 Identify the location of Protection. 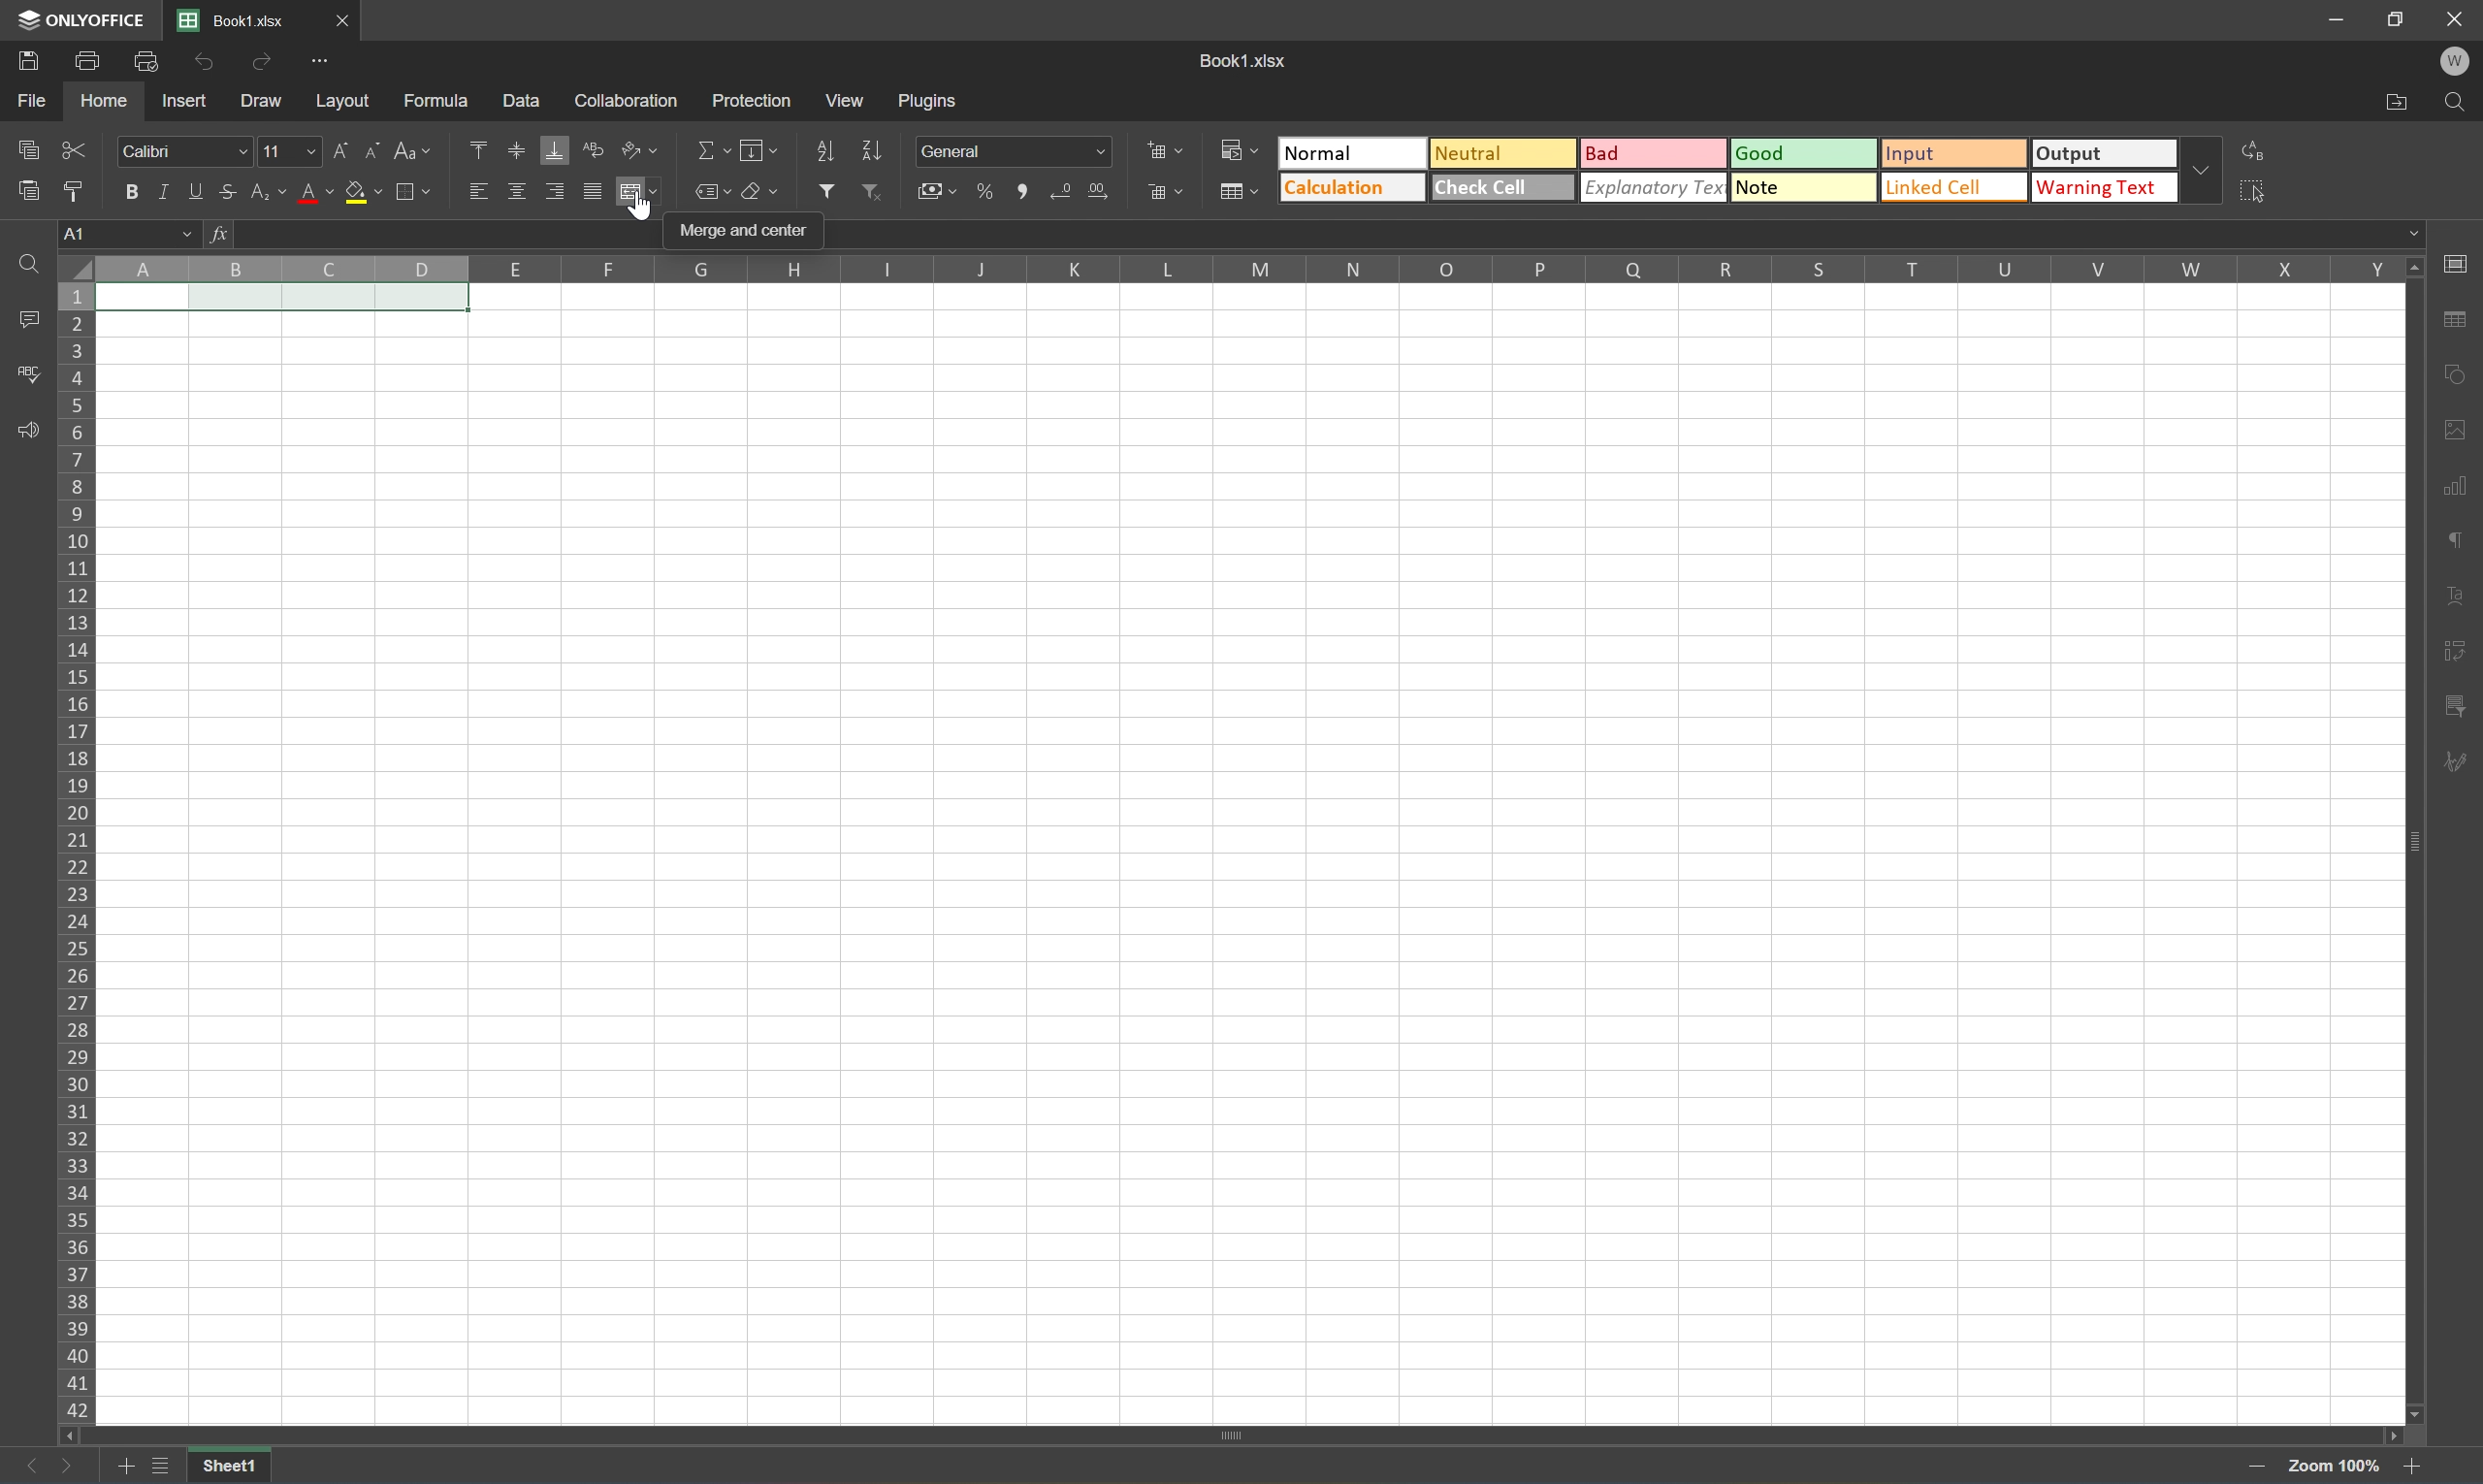
(751, 101).